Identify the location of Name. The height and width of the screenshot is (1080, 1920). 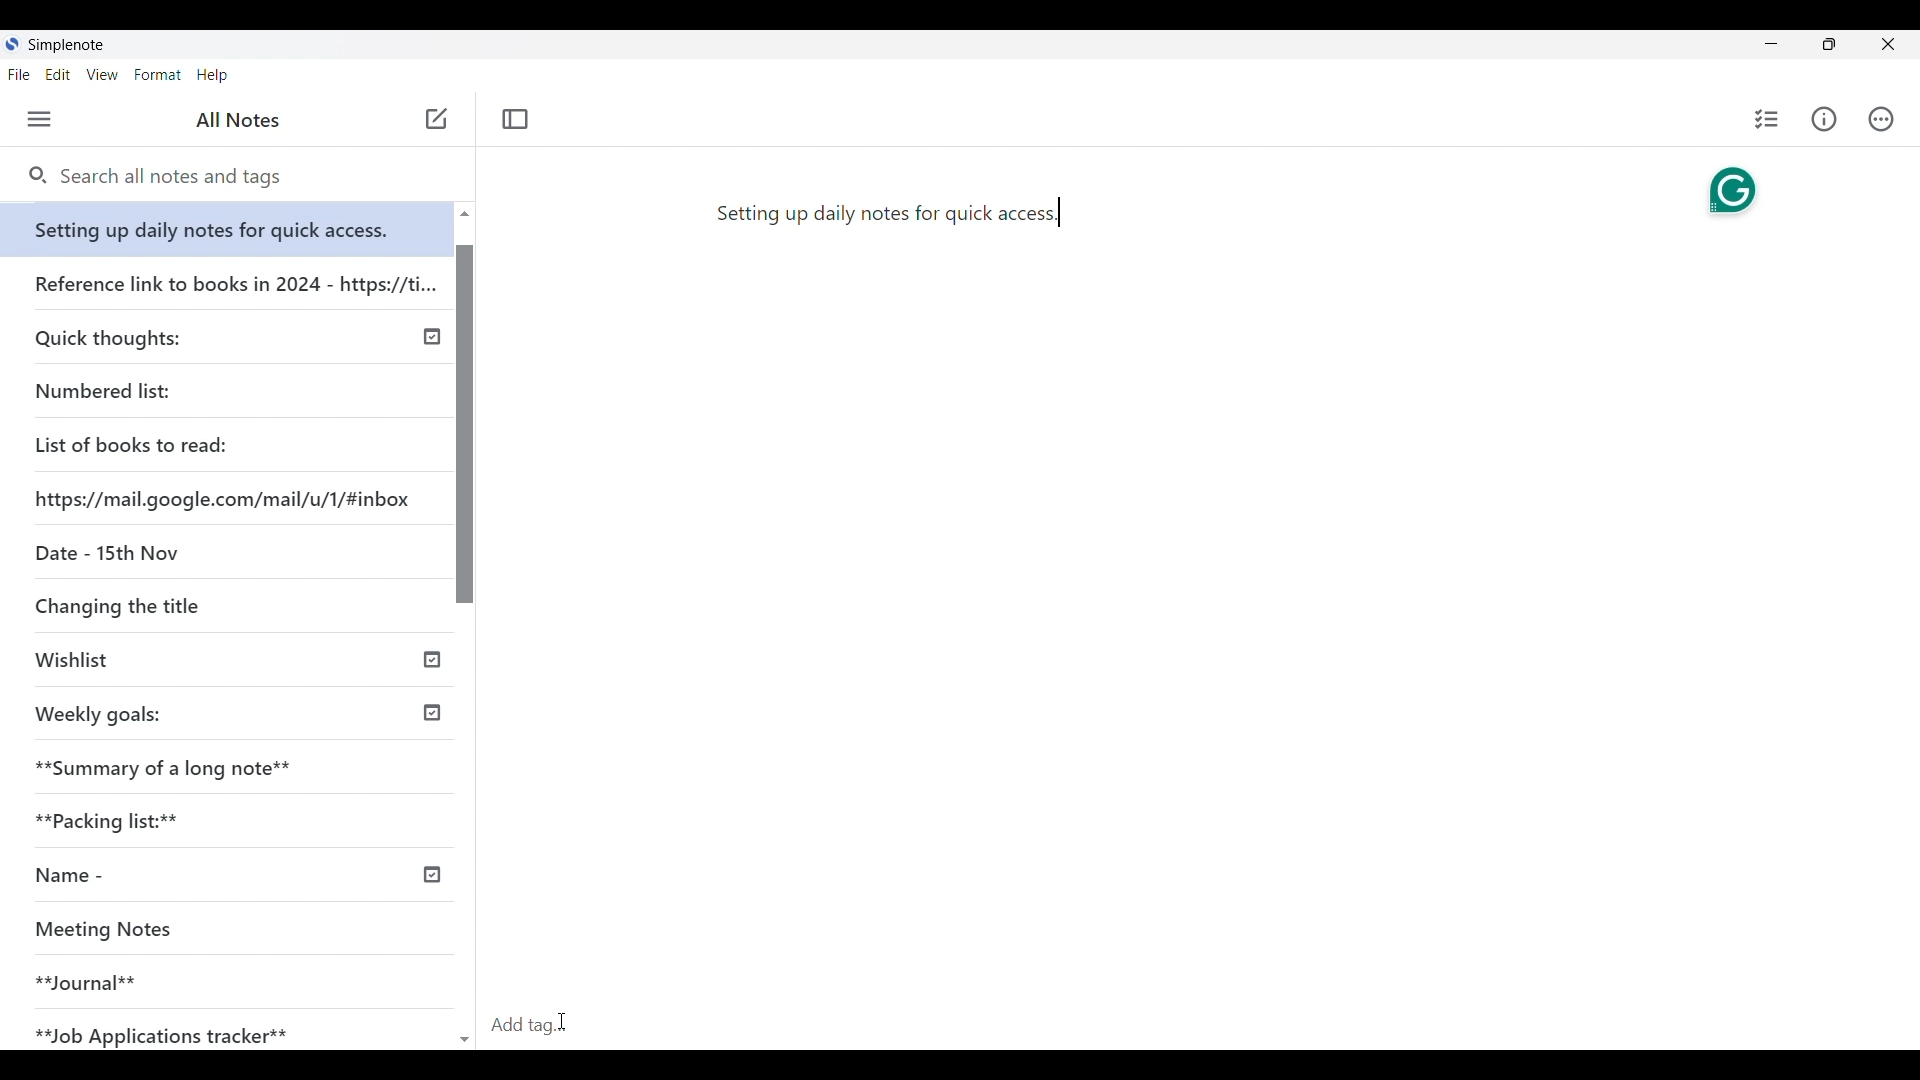
(143, 876).